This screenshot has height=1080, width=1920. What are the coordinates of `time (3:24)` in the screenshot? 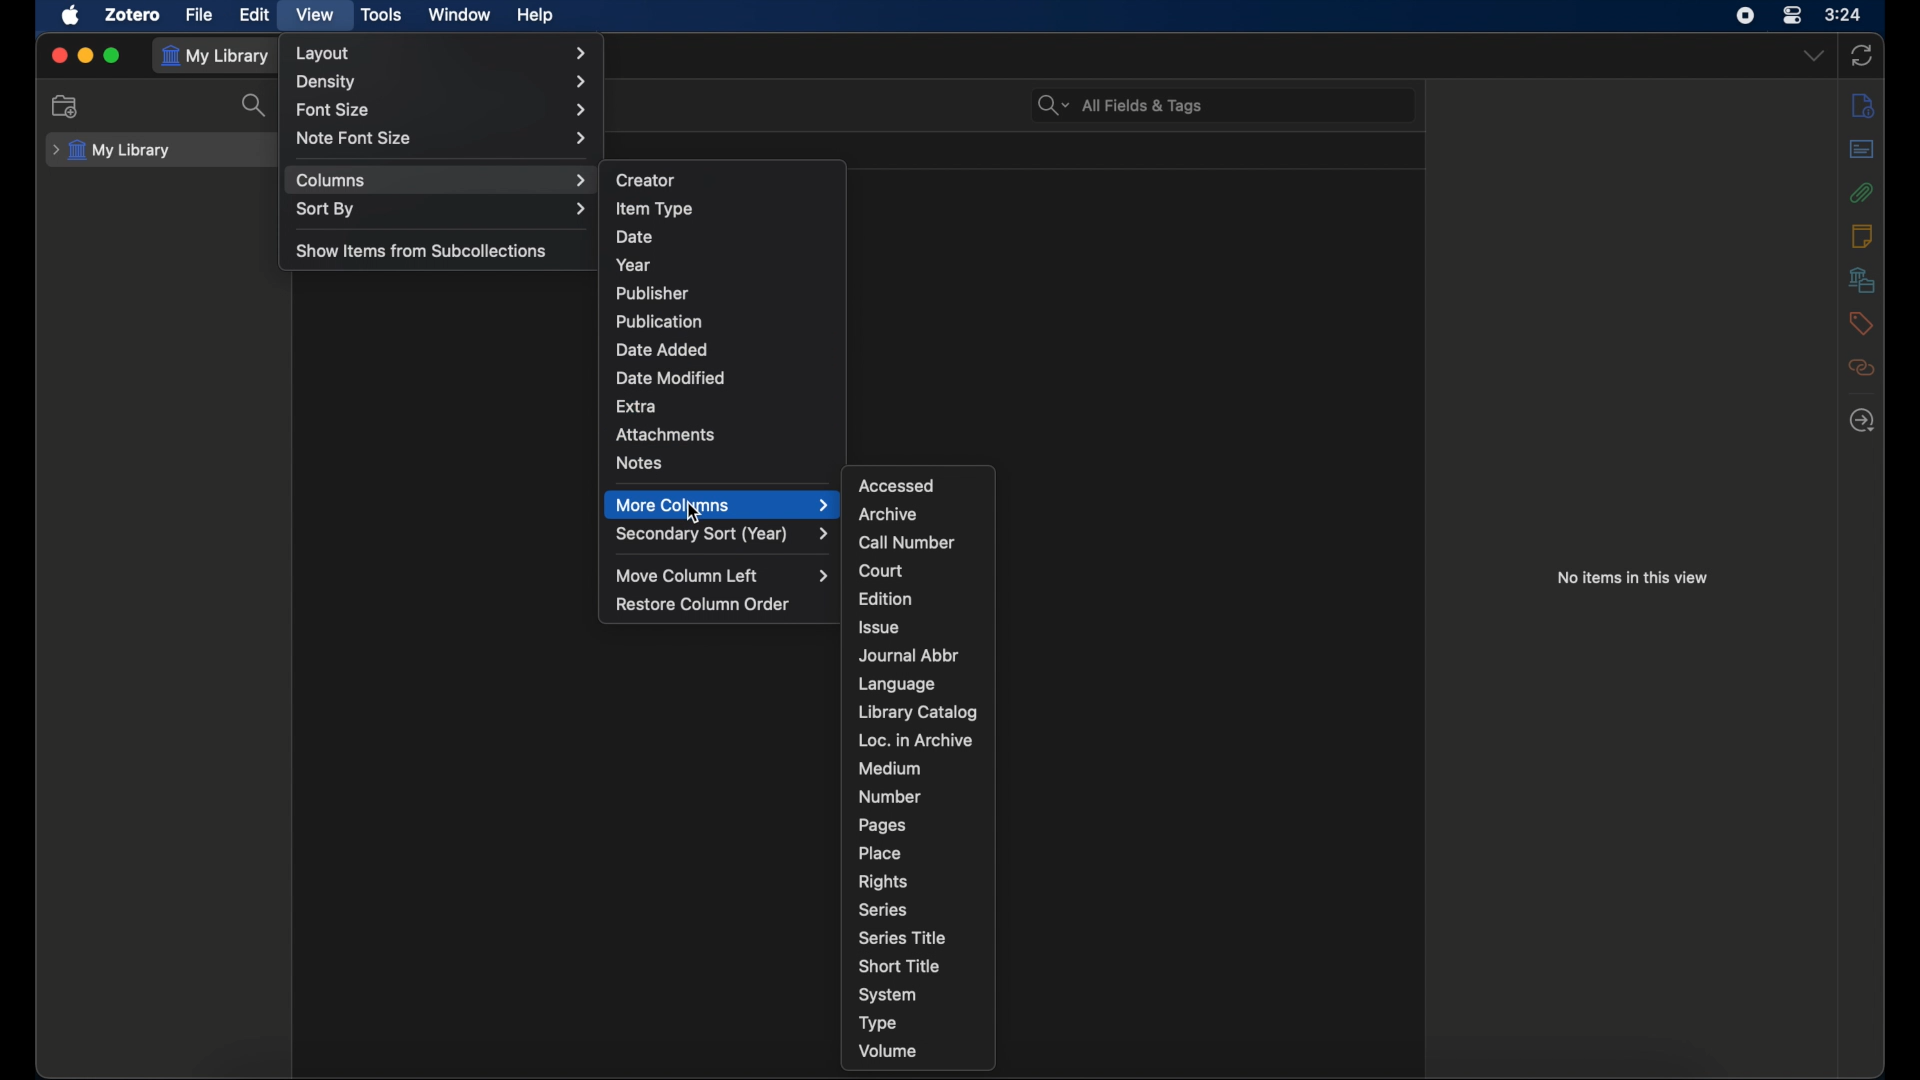 It's located at (1843, 13).